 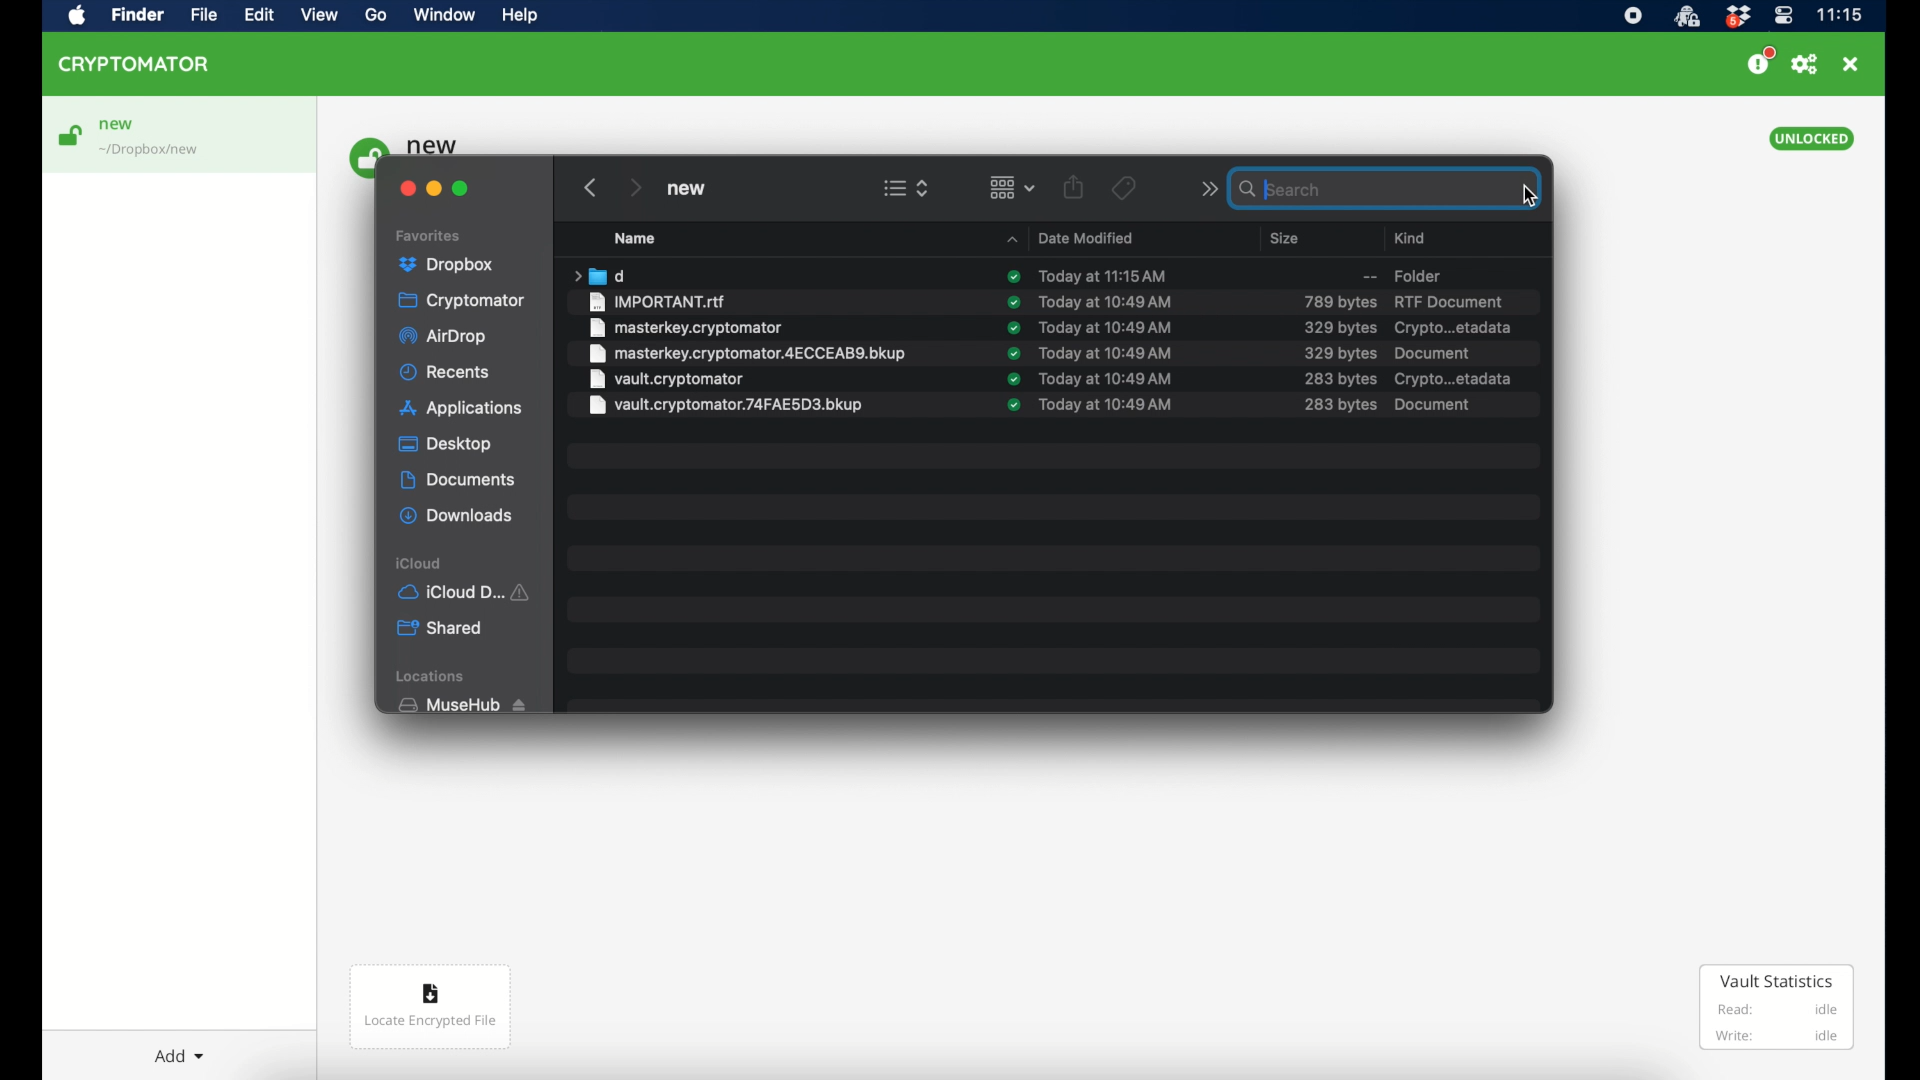 What do you see at coordinates (590, 178) in the screenshot?
I see `previous` at bounding box center [590, 178].